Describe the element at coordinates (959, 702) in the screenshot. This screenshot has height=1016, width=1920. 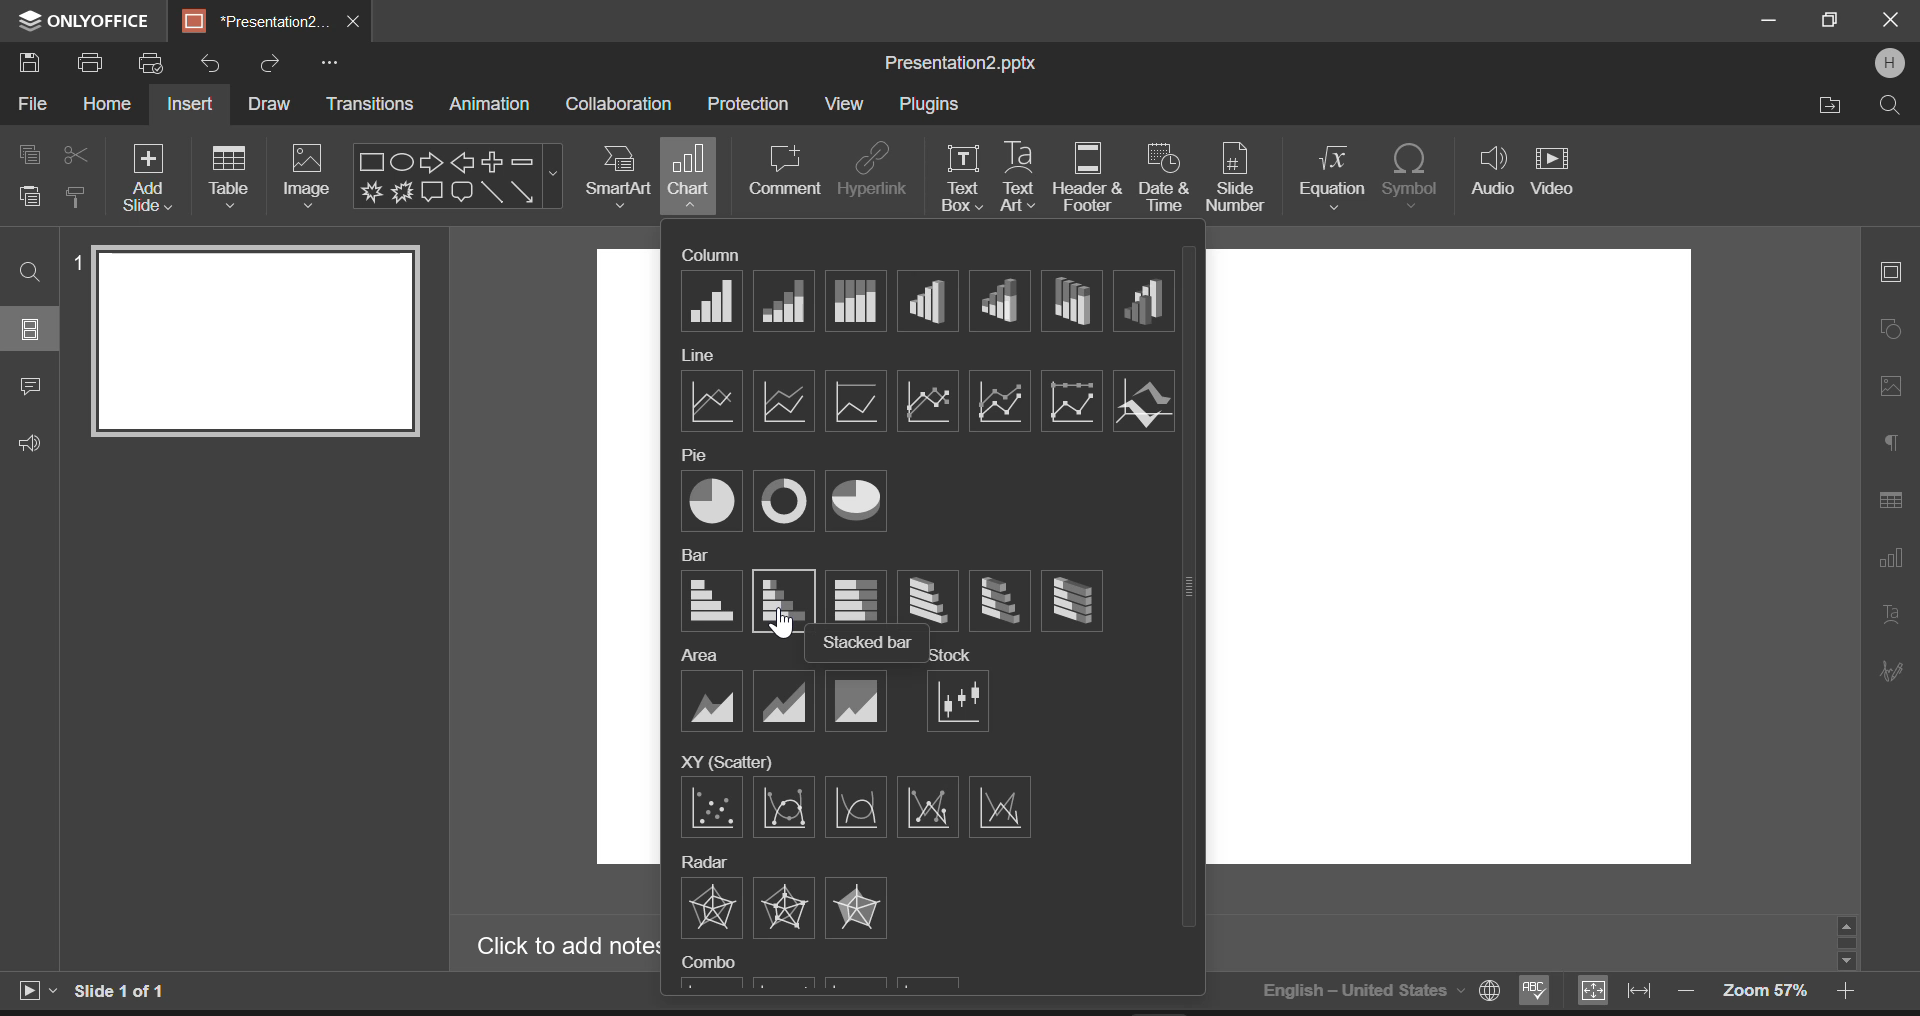
I see `Stock` at that location.